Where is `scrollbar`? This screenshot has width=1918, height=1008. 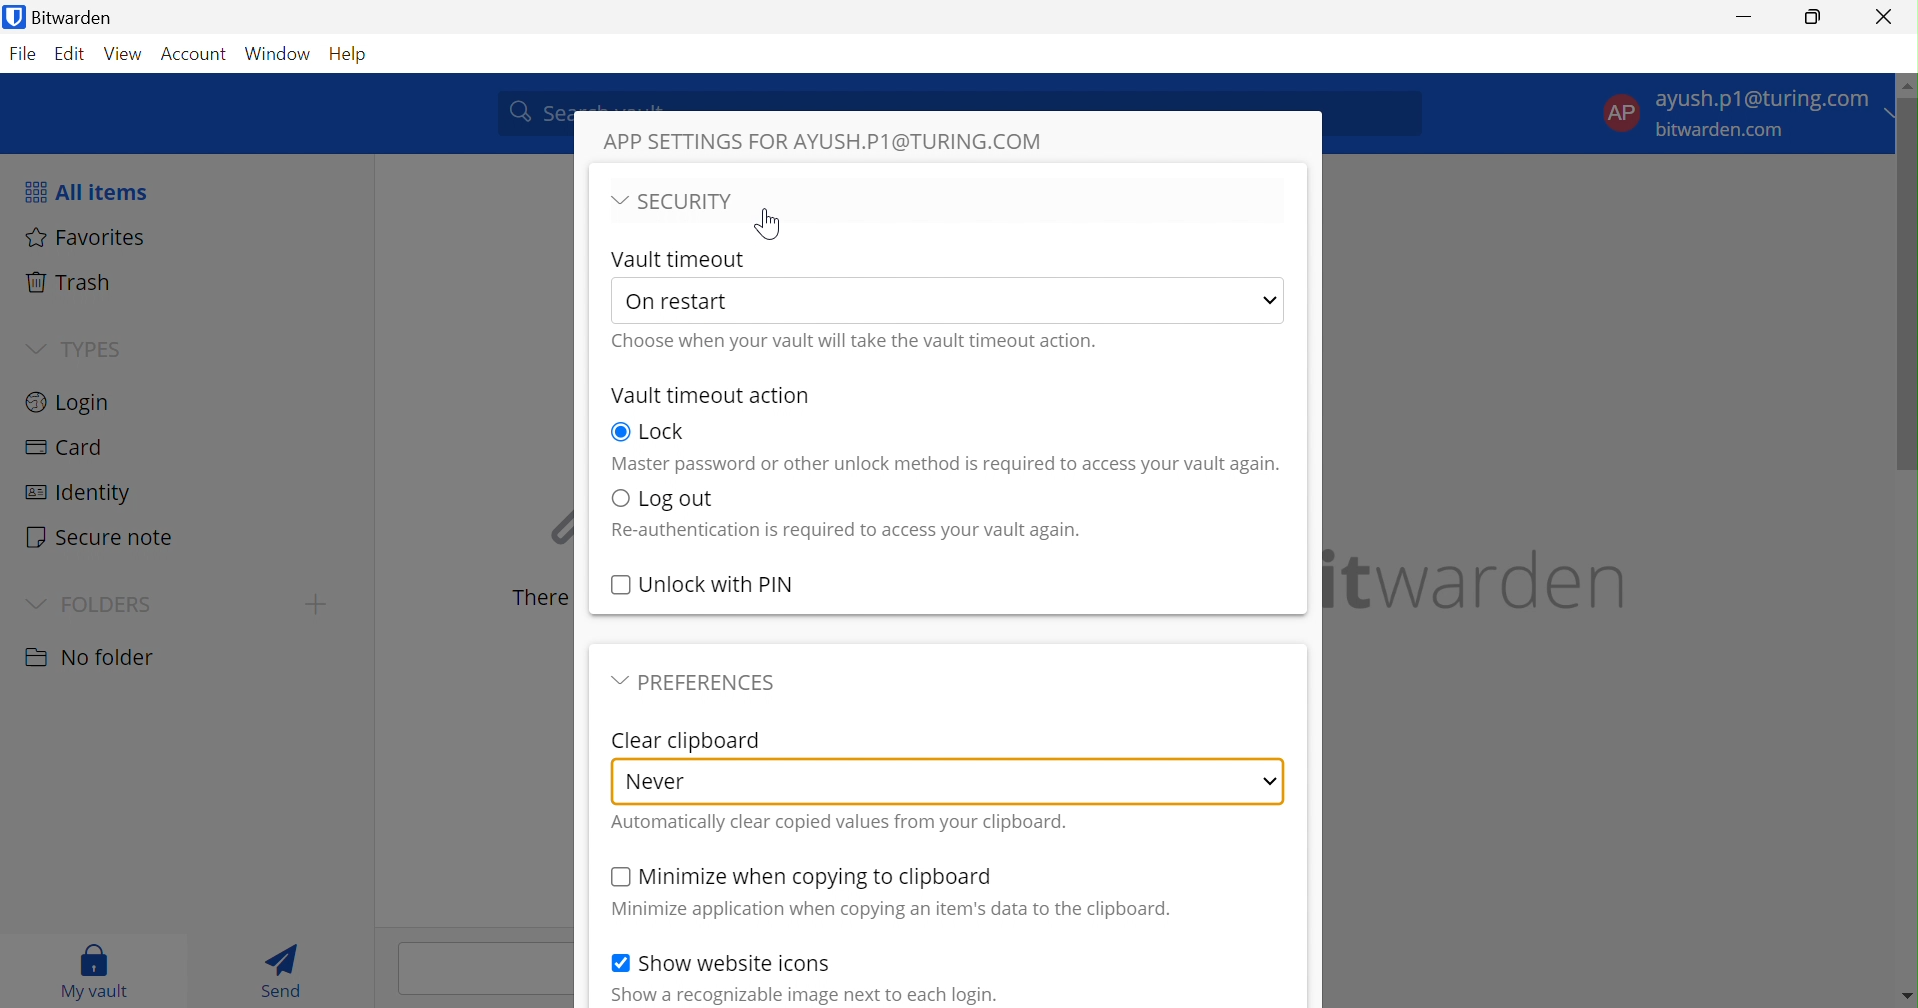 scrollbar is located at coordinates (1906, 288).